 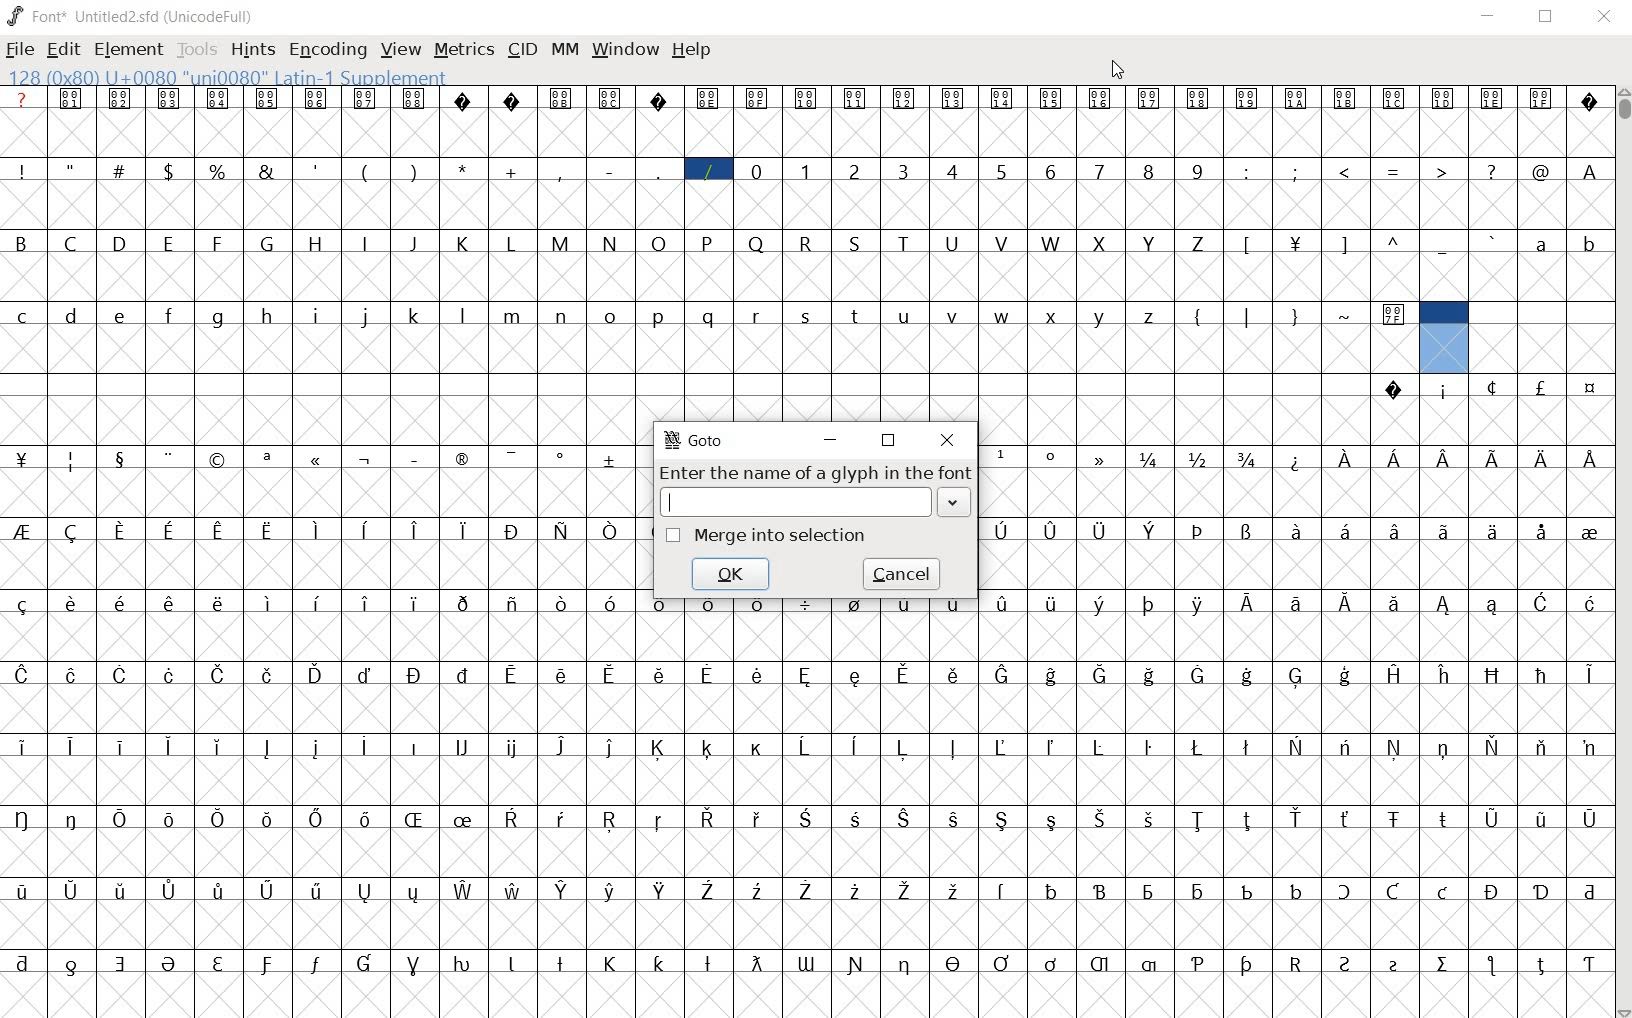 I want to click on Symbol, so click(x=366, y=745).